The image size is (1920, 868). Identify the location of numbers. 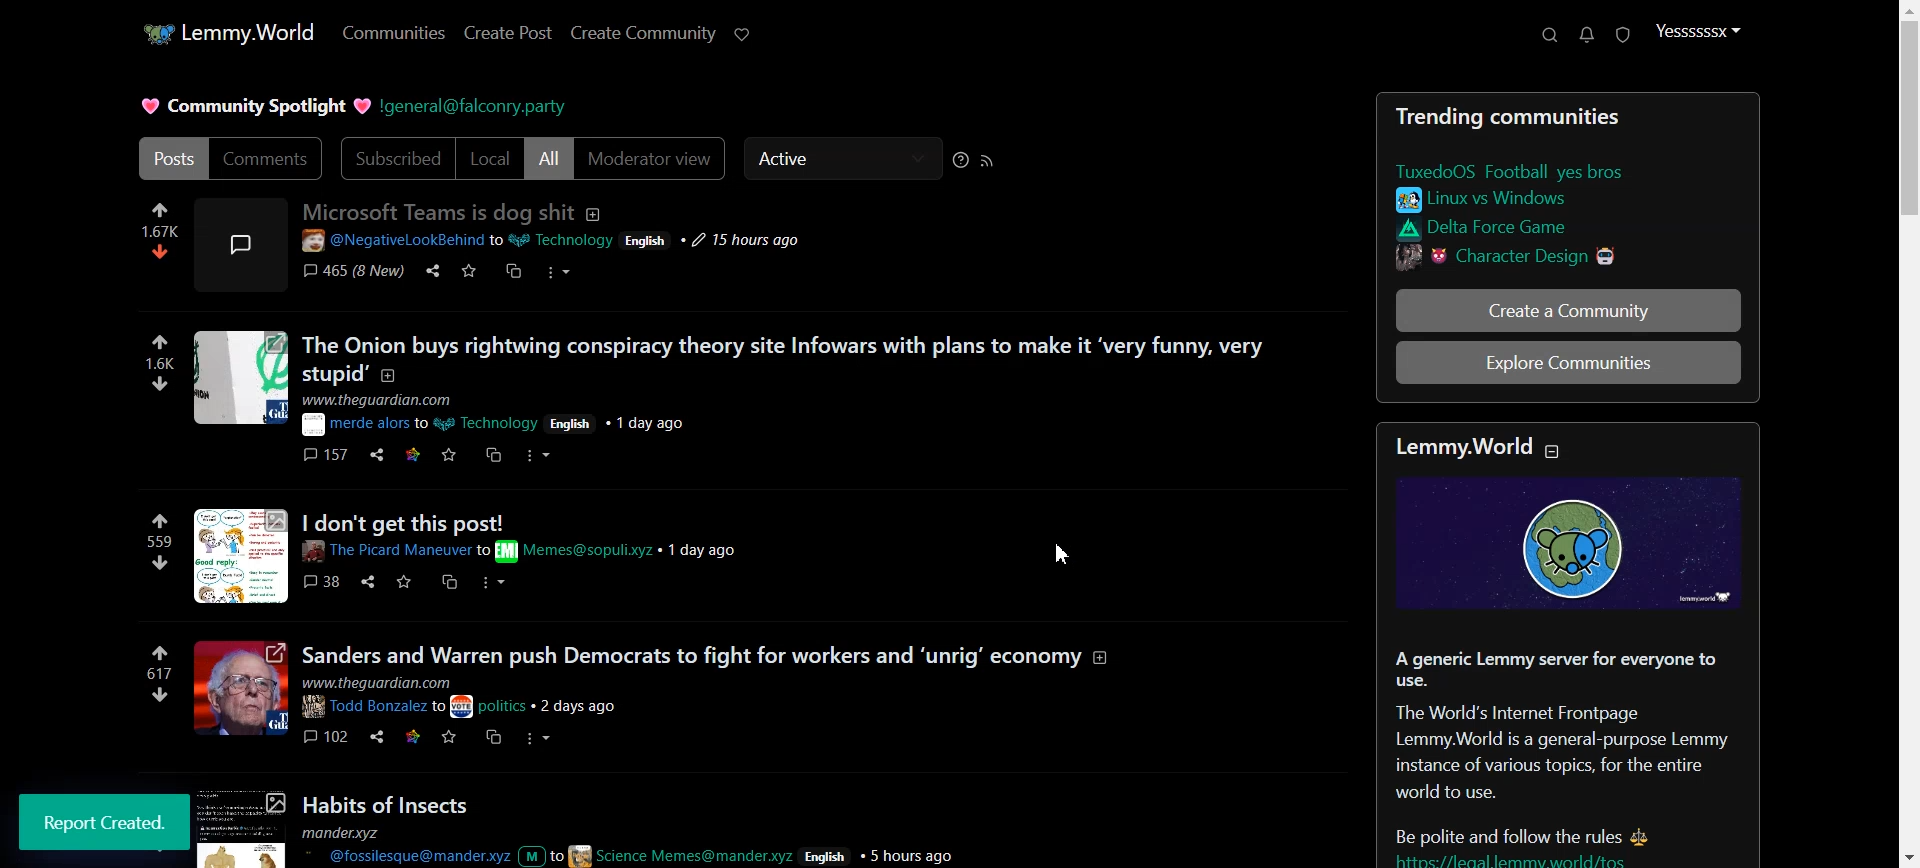
(161, 229).